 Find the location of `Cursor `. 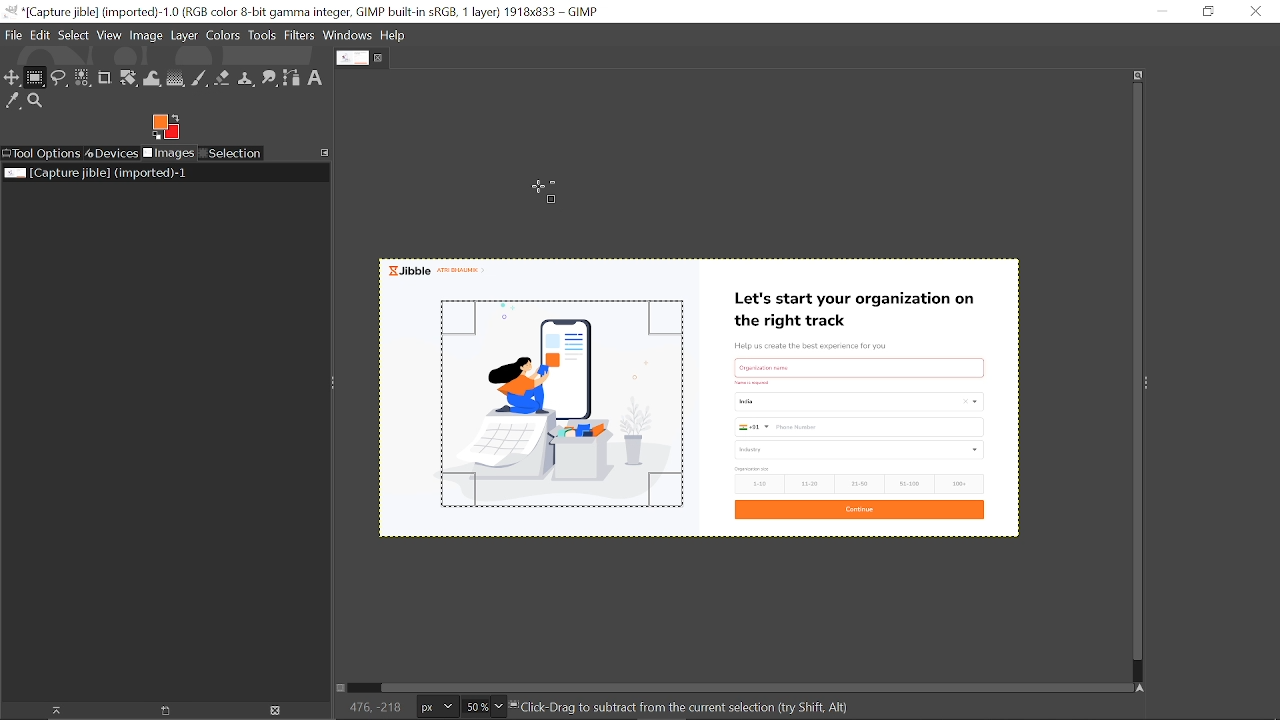

Cursor  is located at coordinates (545, 191).